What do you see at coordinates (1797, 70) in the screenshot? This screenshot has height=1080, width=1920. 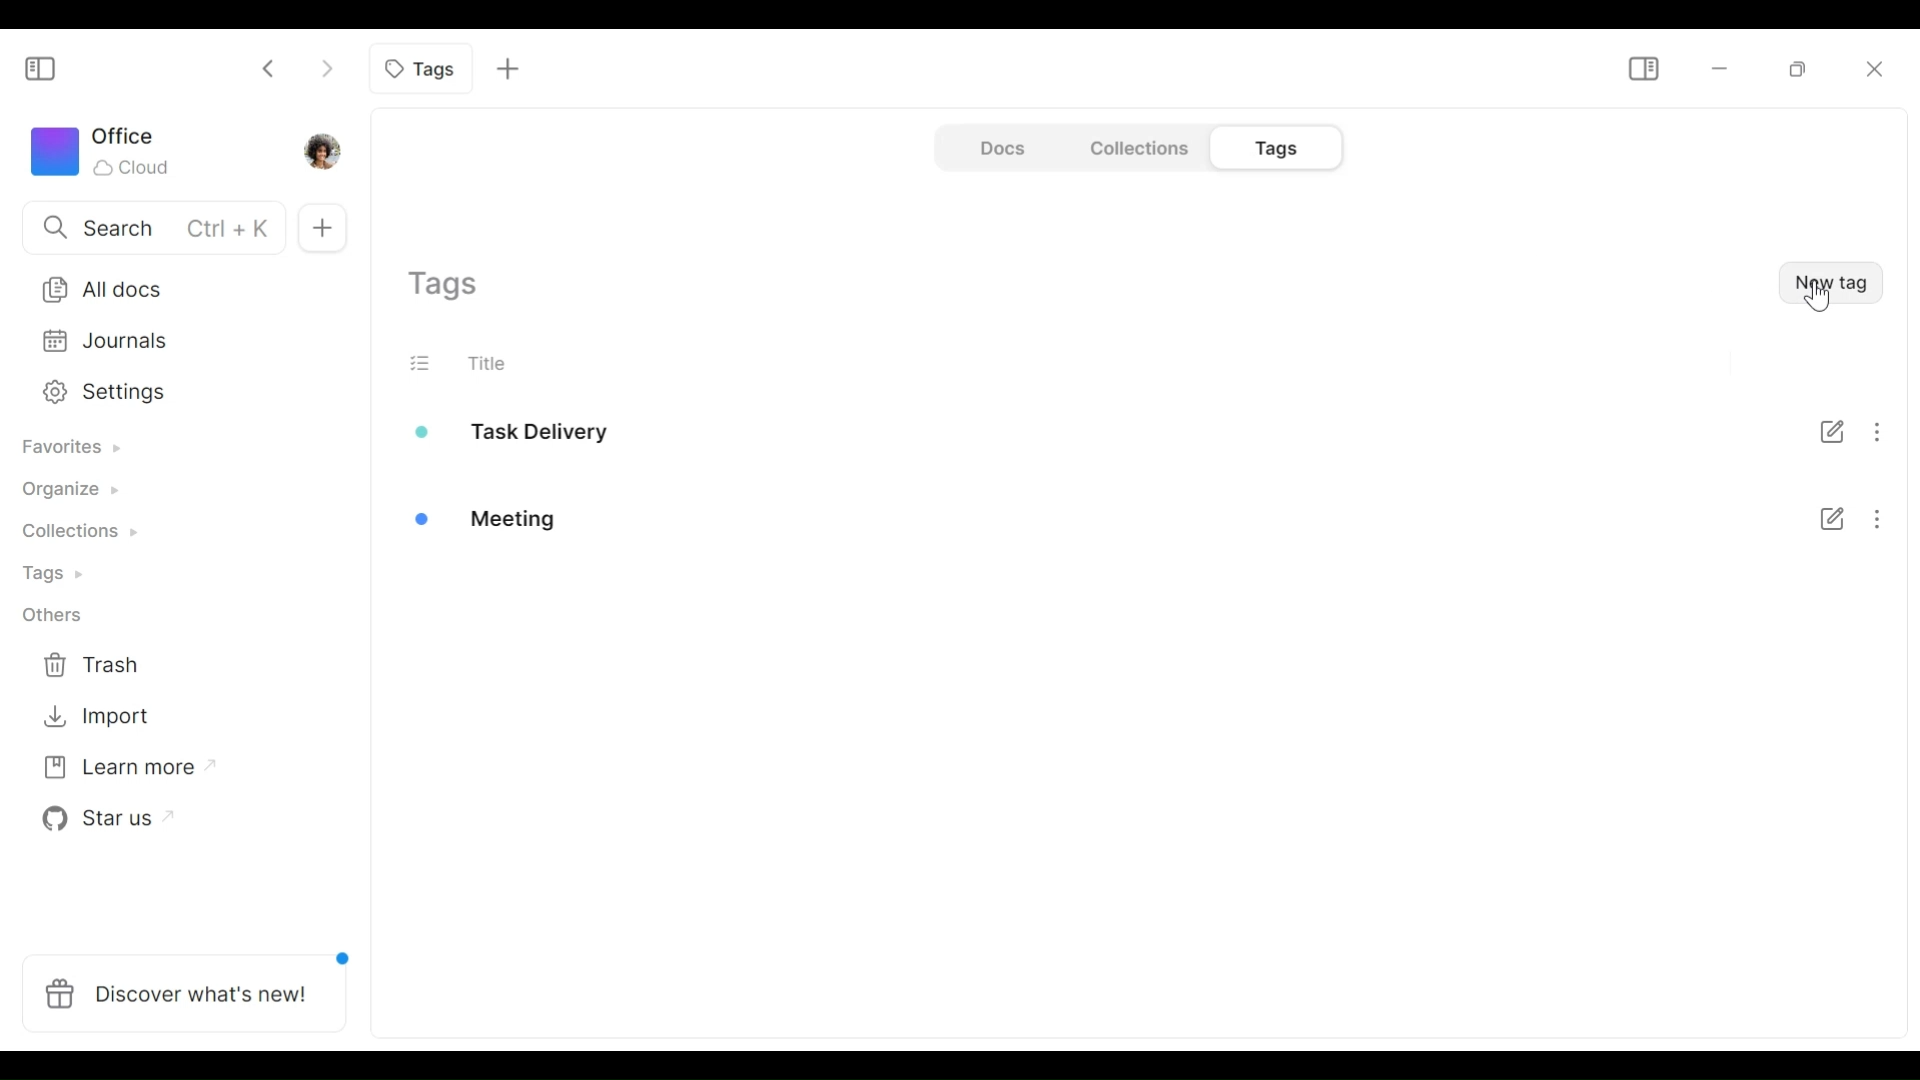 I see `Restore` at bounding box center [1797, 70].